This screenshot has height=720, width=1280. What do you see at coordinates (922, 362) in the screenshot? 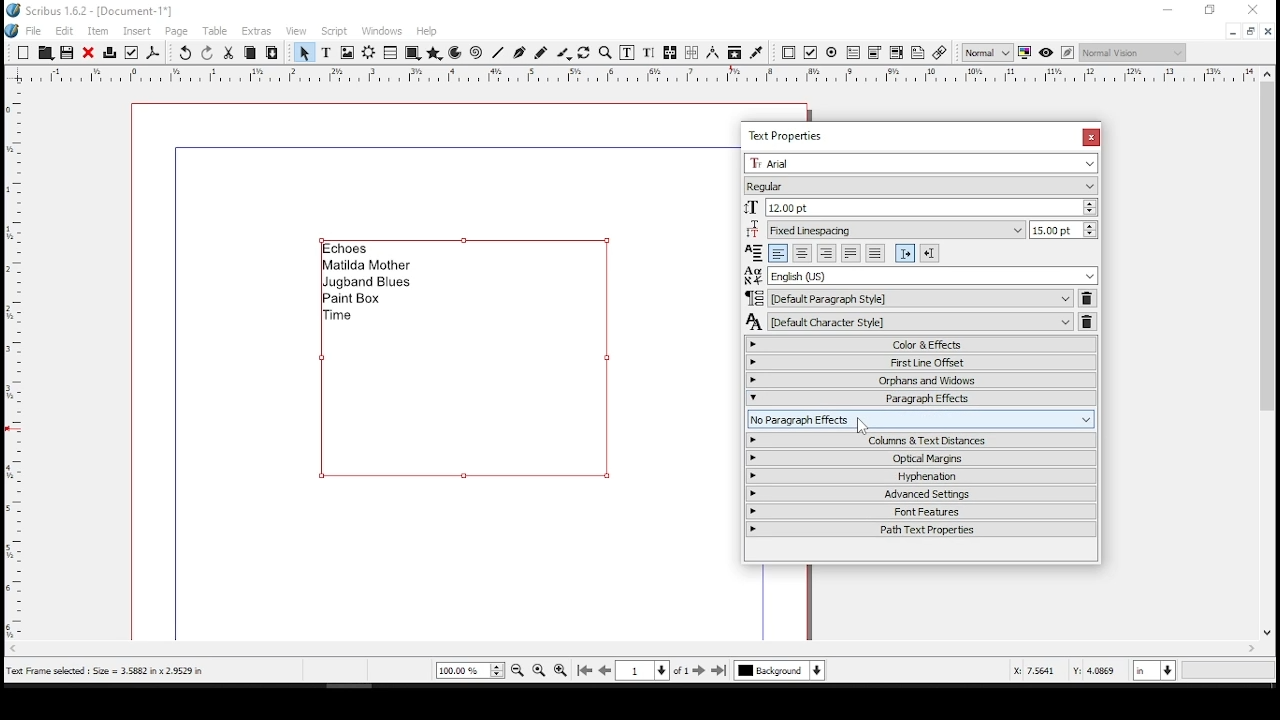
I see `first line offset` at bounding box center [922, 362].